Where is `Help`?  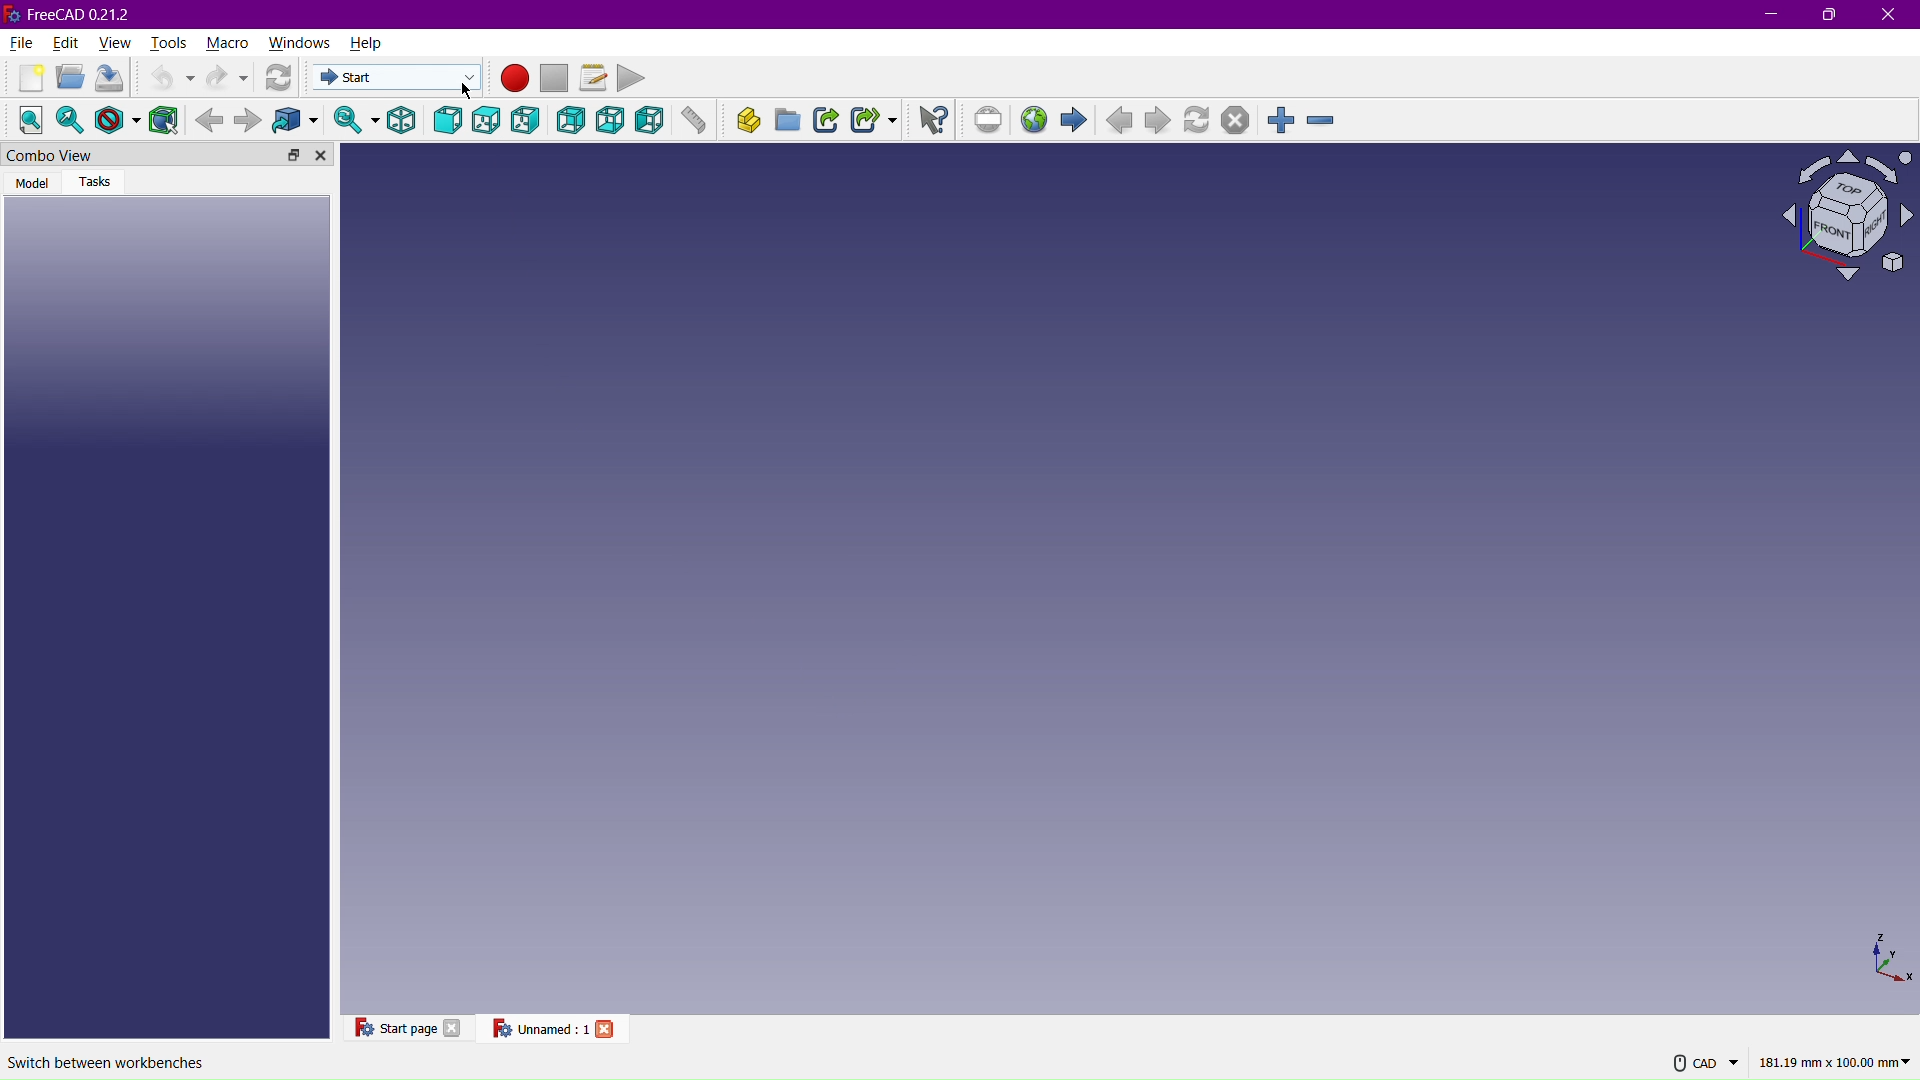 Help is located at coordinates (369, 41).